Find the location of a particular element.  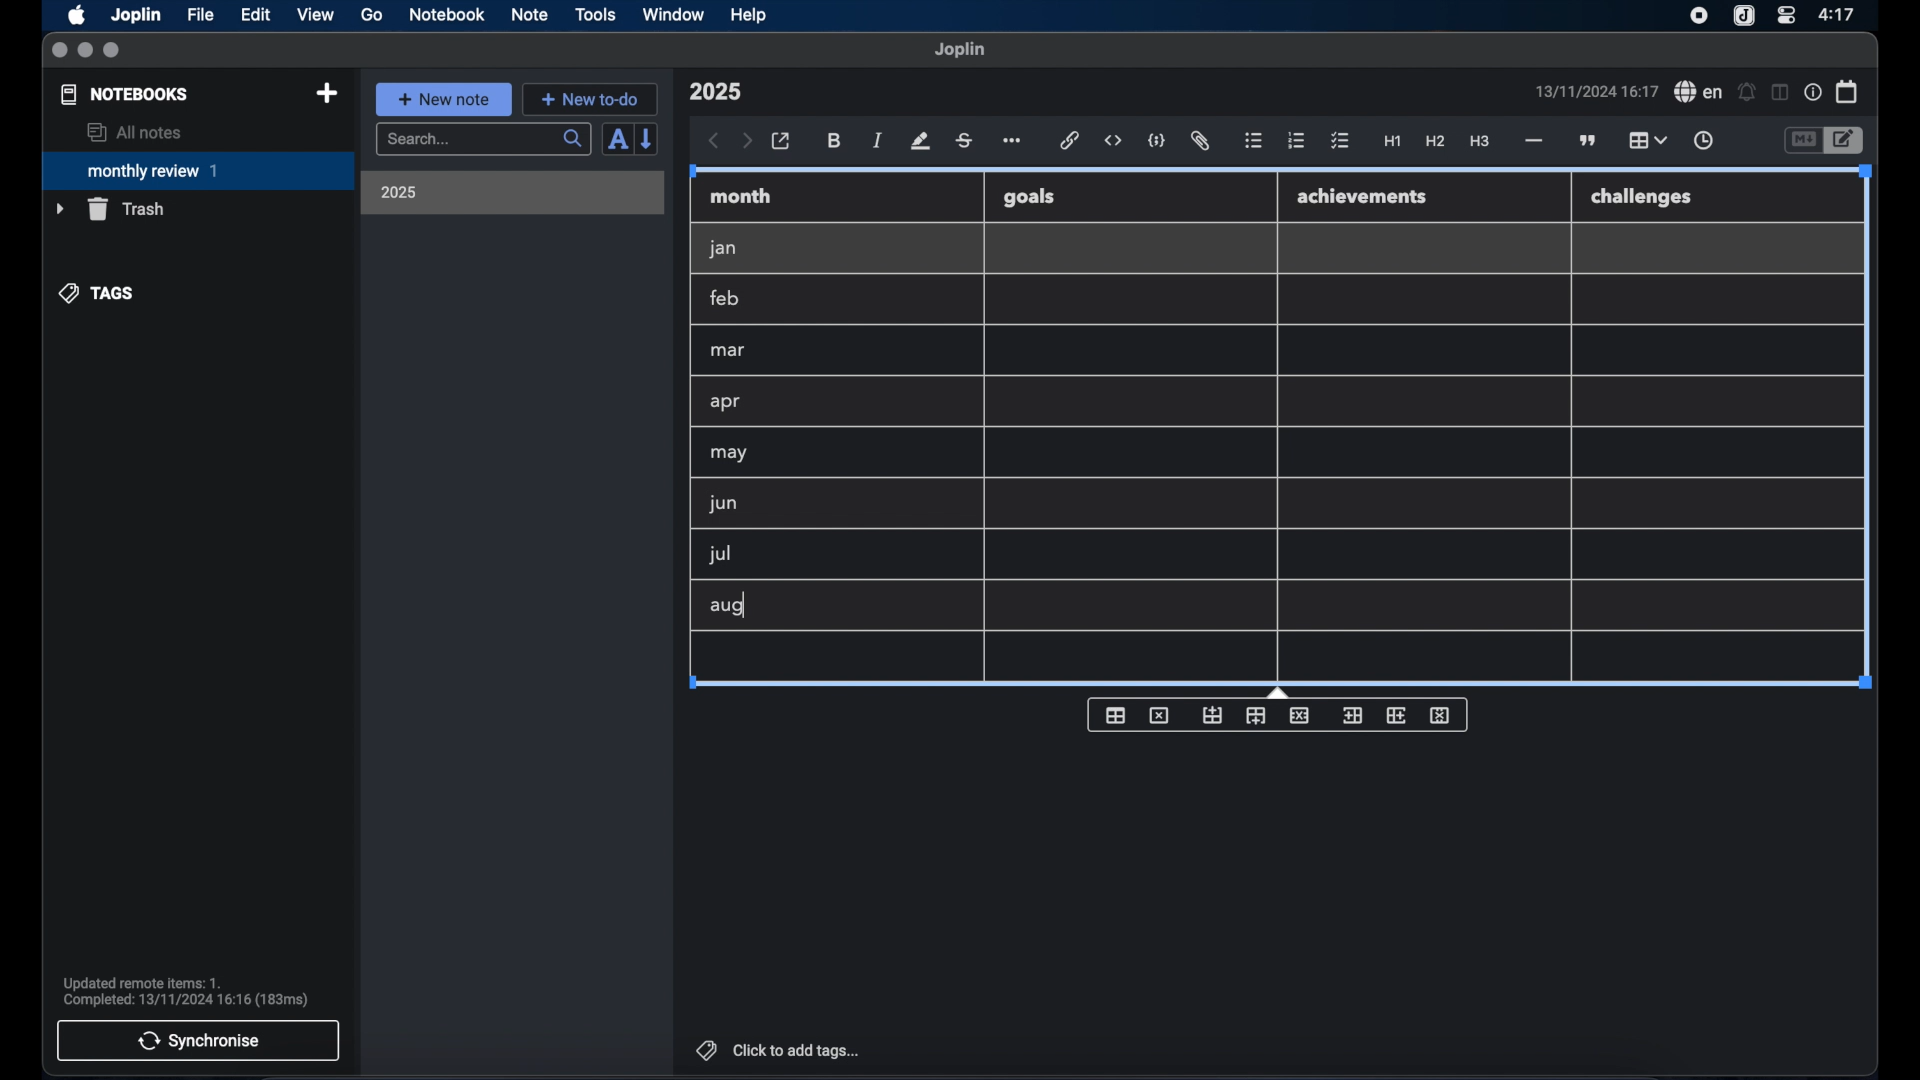

go is located at coordinates (372, 14).